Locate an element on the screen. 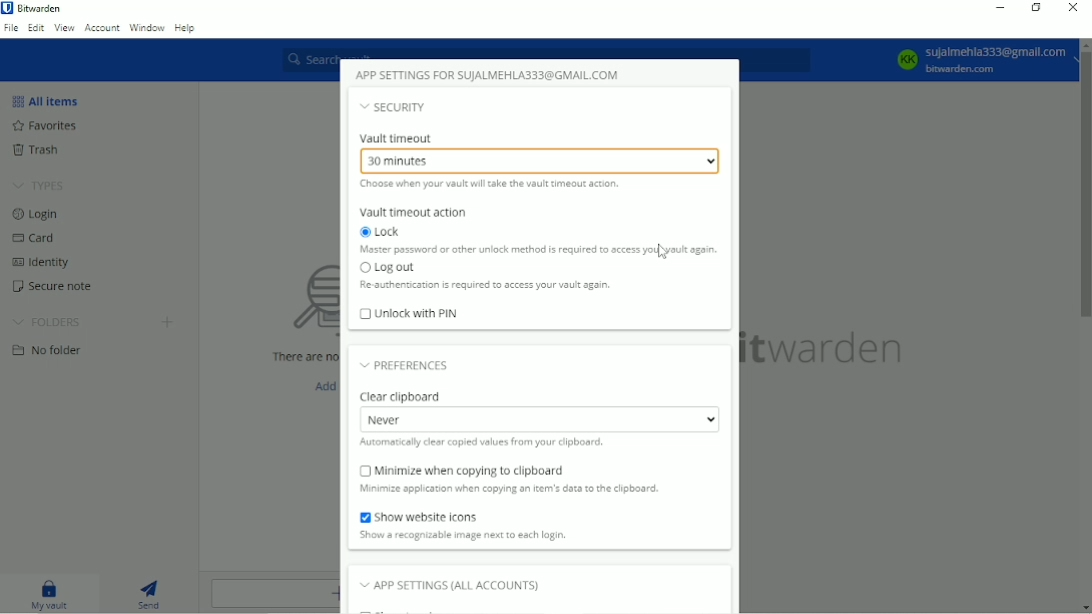  My vault is located at coordinates (50, 594).